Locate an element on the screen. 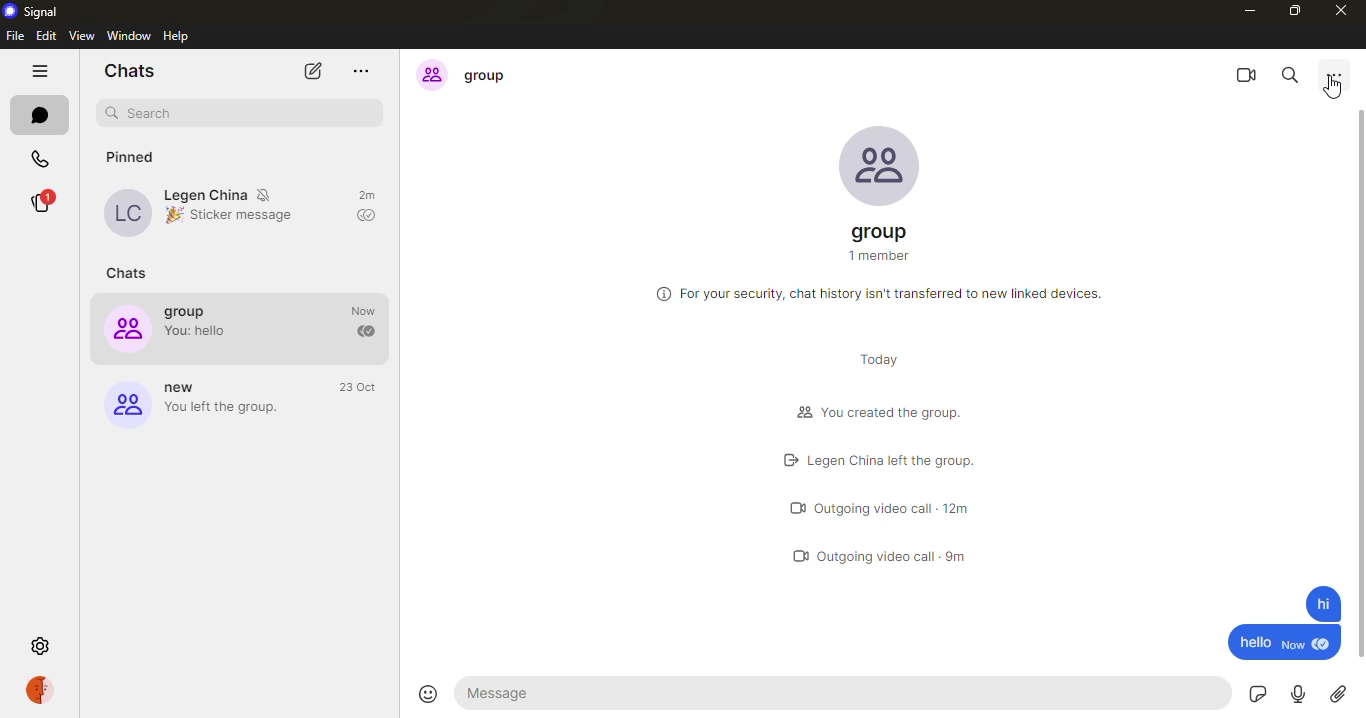  edit is located at coordinates (47, 35).